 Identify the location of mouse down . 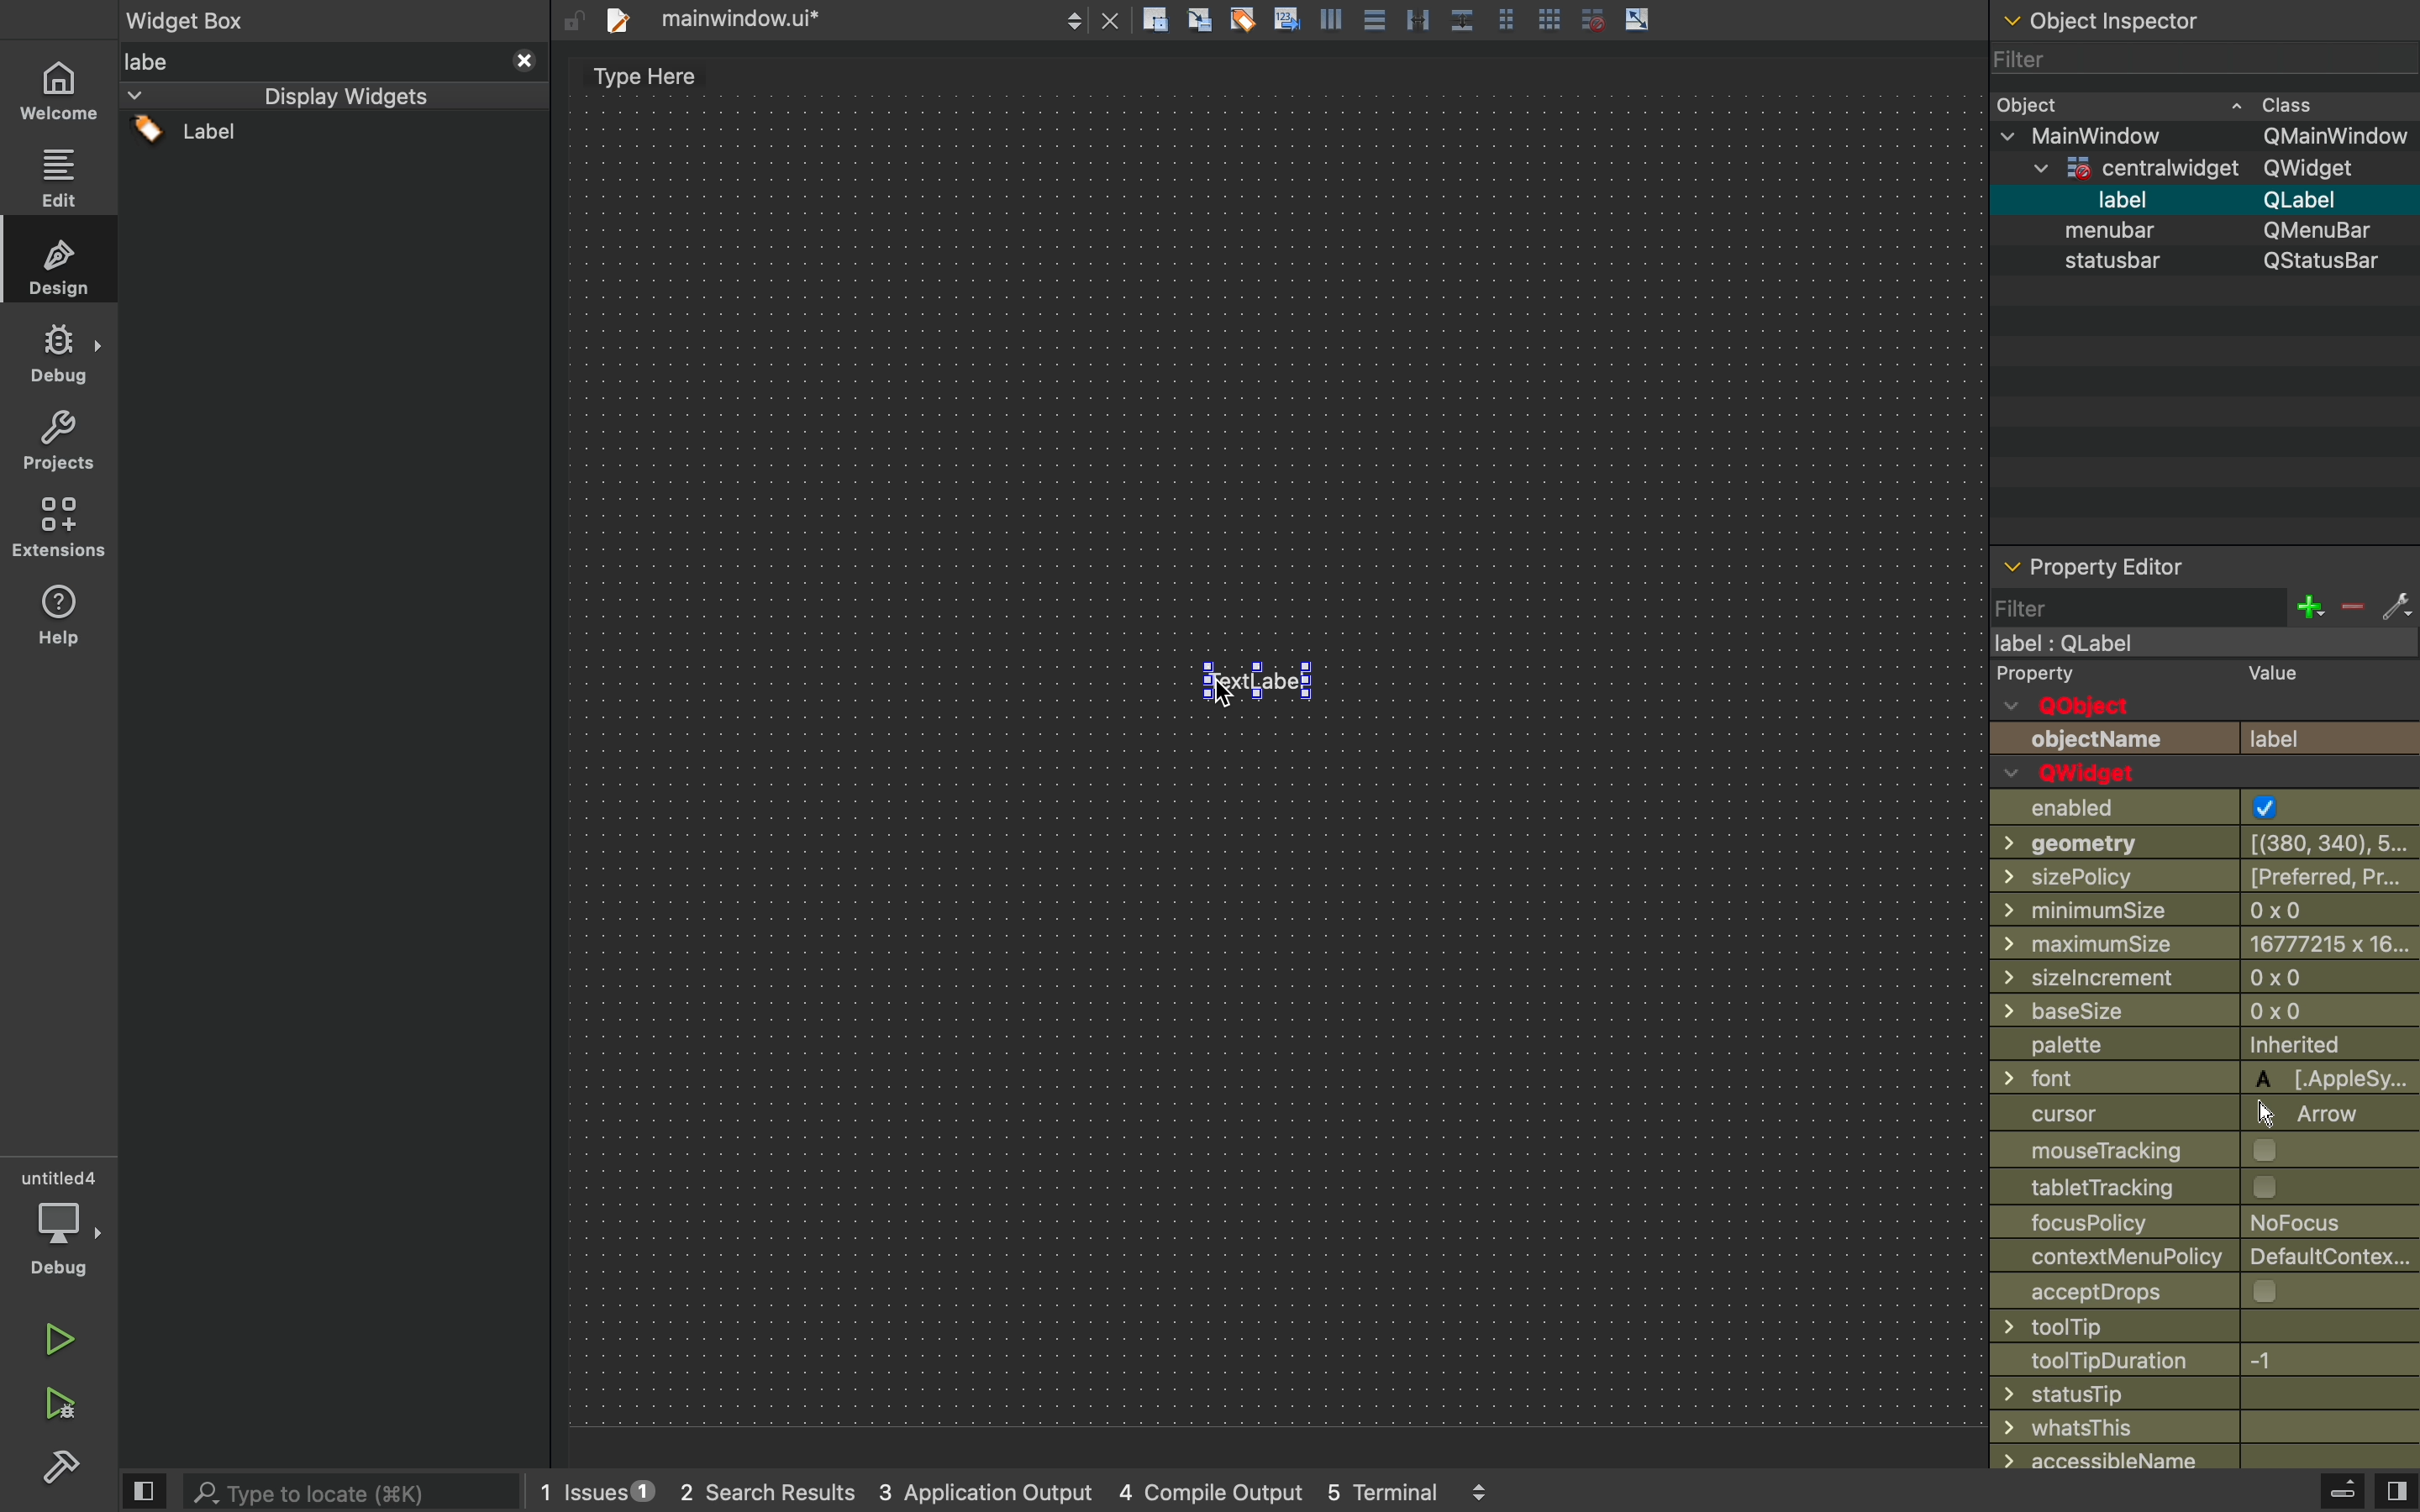
(335, 137).